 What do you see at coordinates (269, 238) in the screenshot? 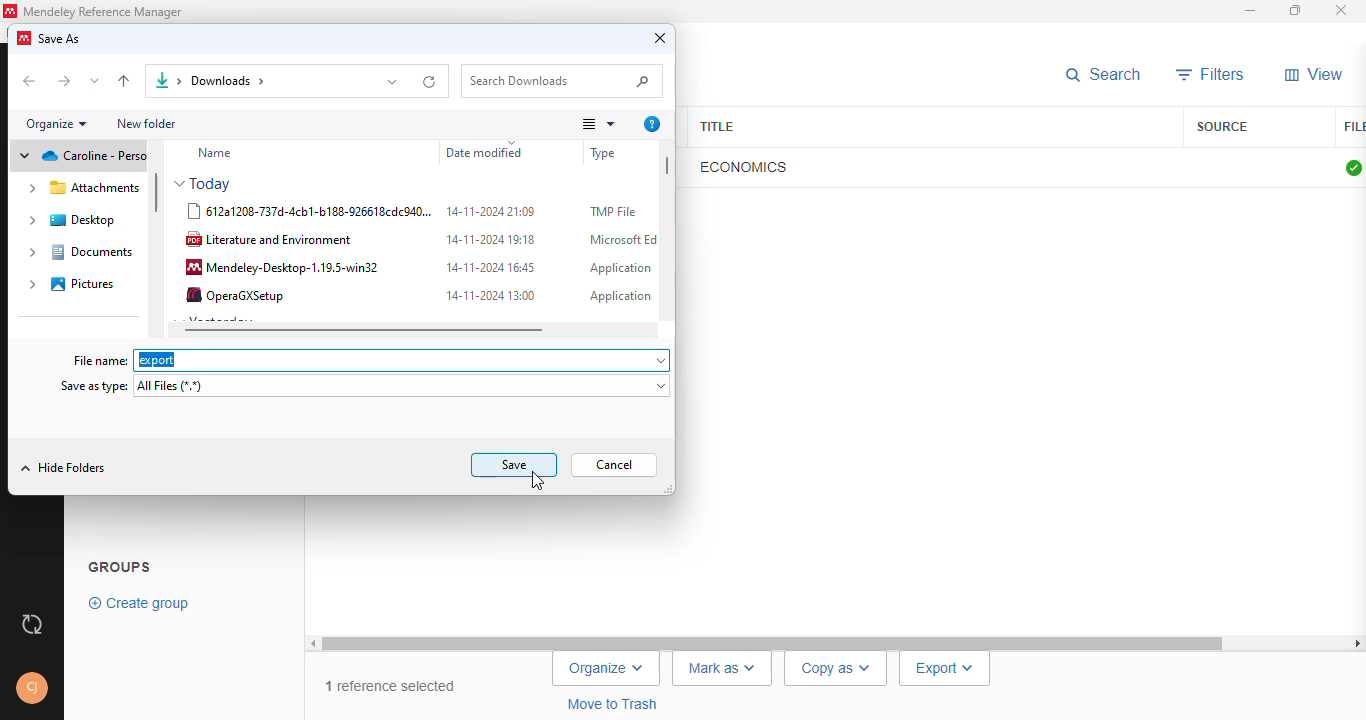
I see `literature and environment` at bounding box center [269, 238].